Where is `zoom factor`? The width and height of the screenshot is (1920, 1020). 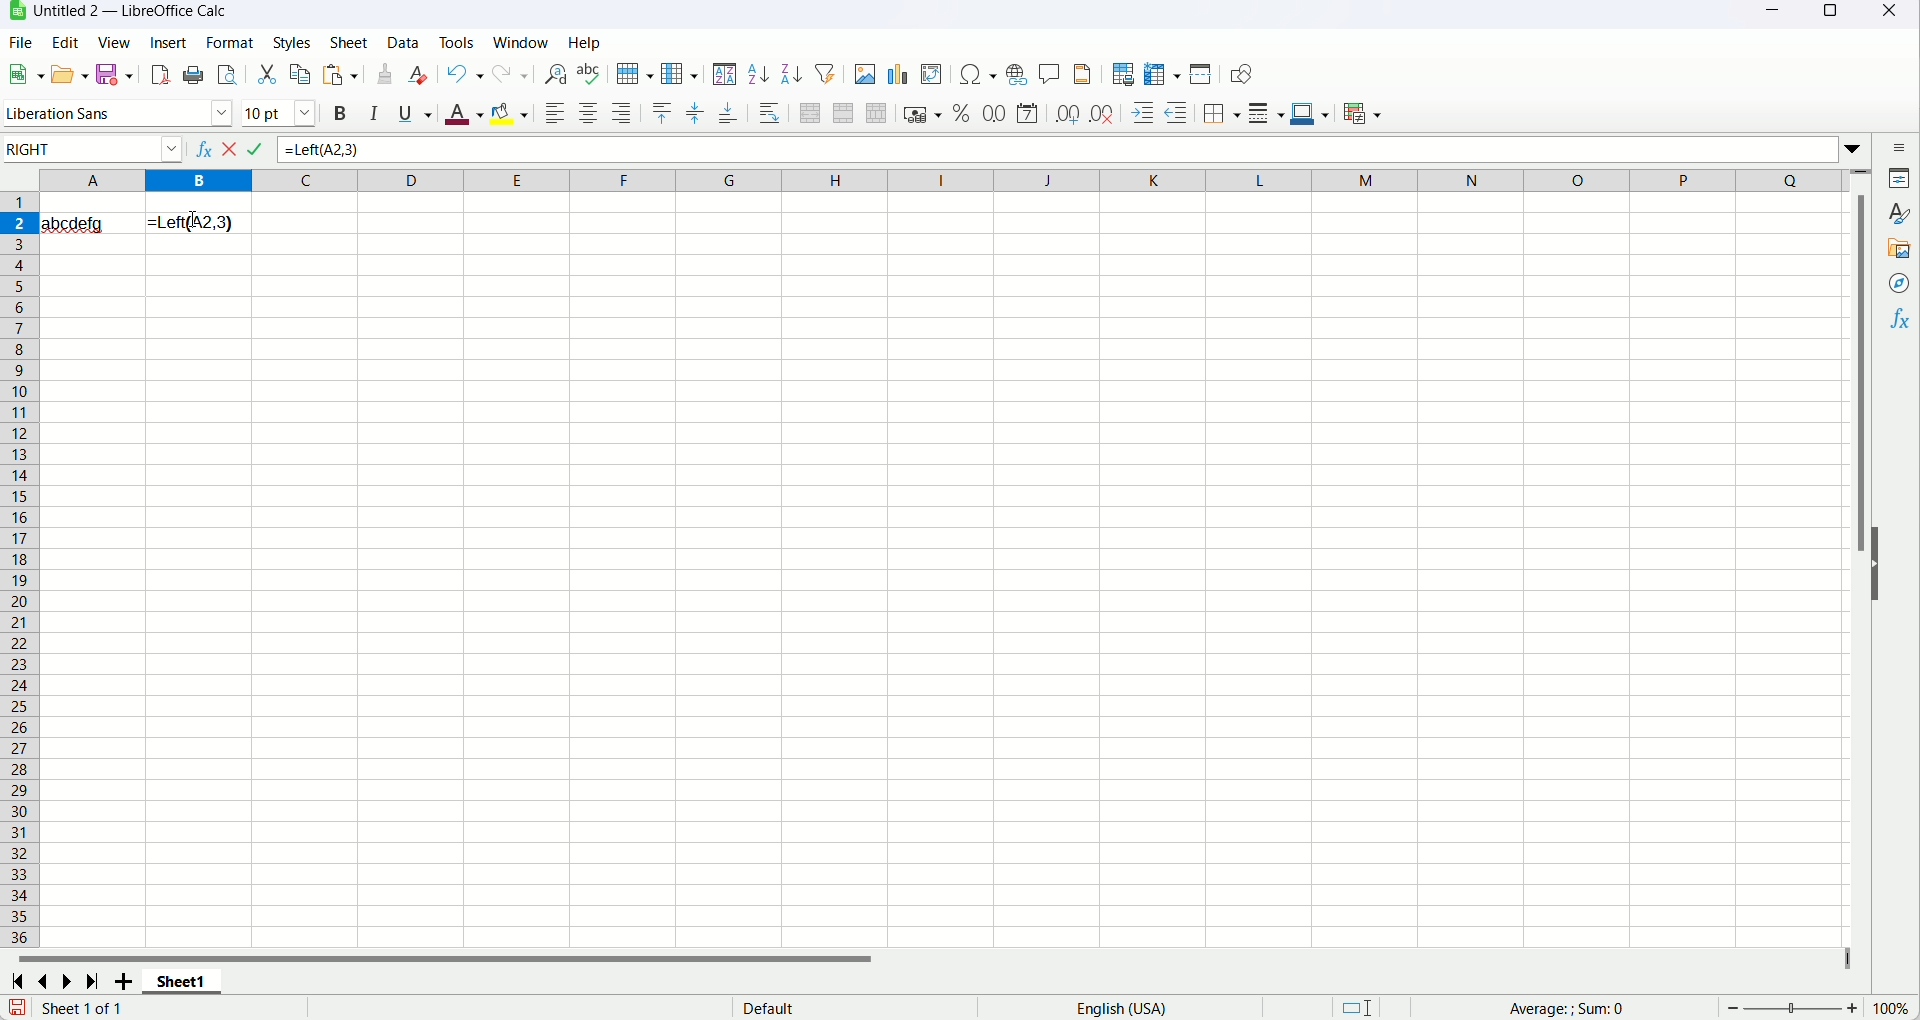 zoom factor is located at coordinates (1890, 1008).